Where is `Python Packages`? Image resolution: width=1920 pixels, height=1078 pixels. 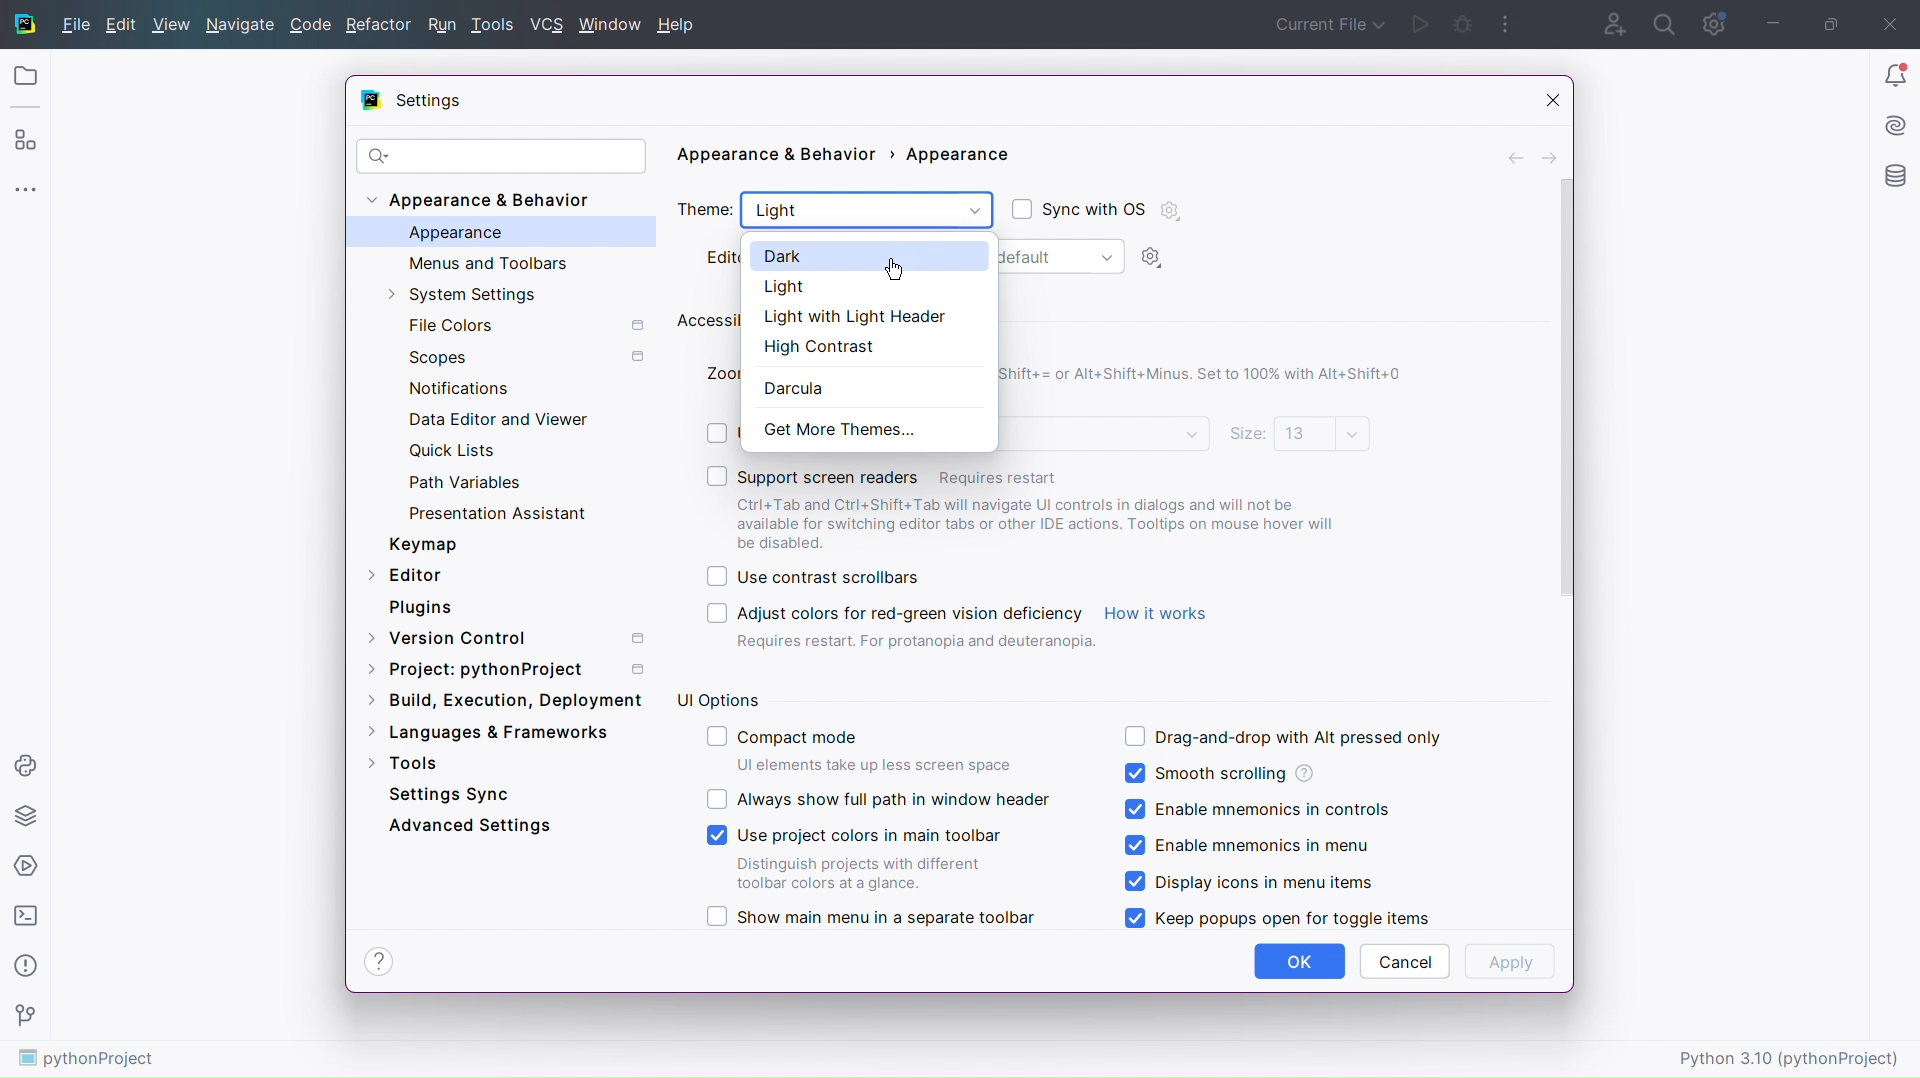 Python Packages is located at coordinates (26, 814).